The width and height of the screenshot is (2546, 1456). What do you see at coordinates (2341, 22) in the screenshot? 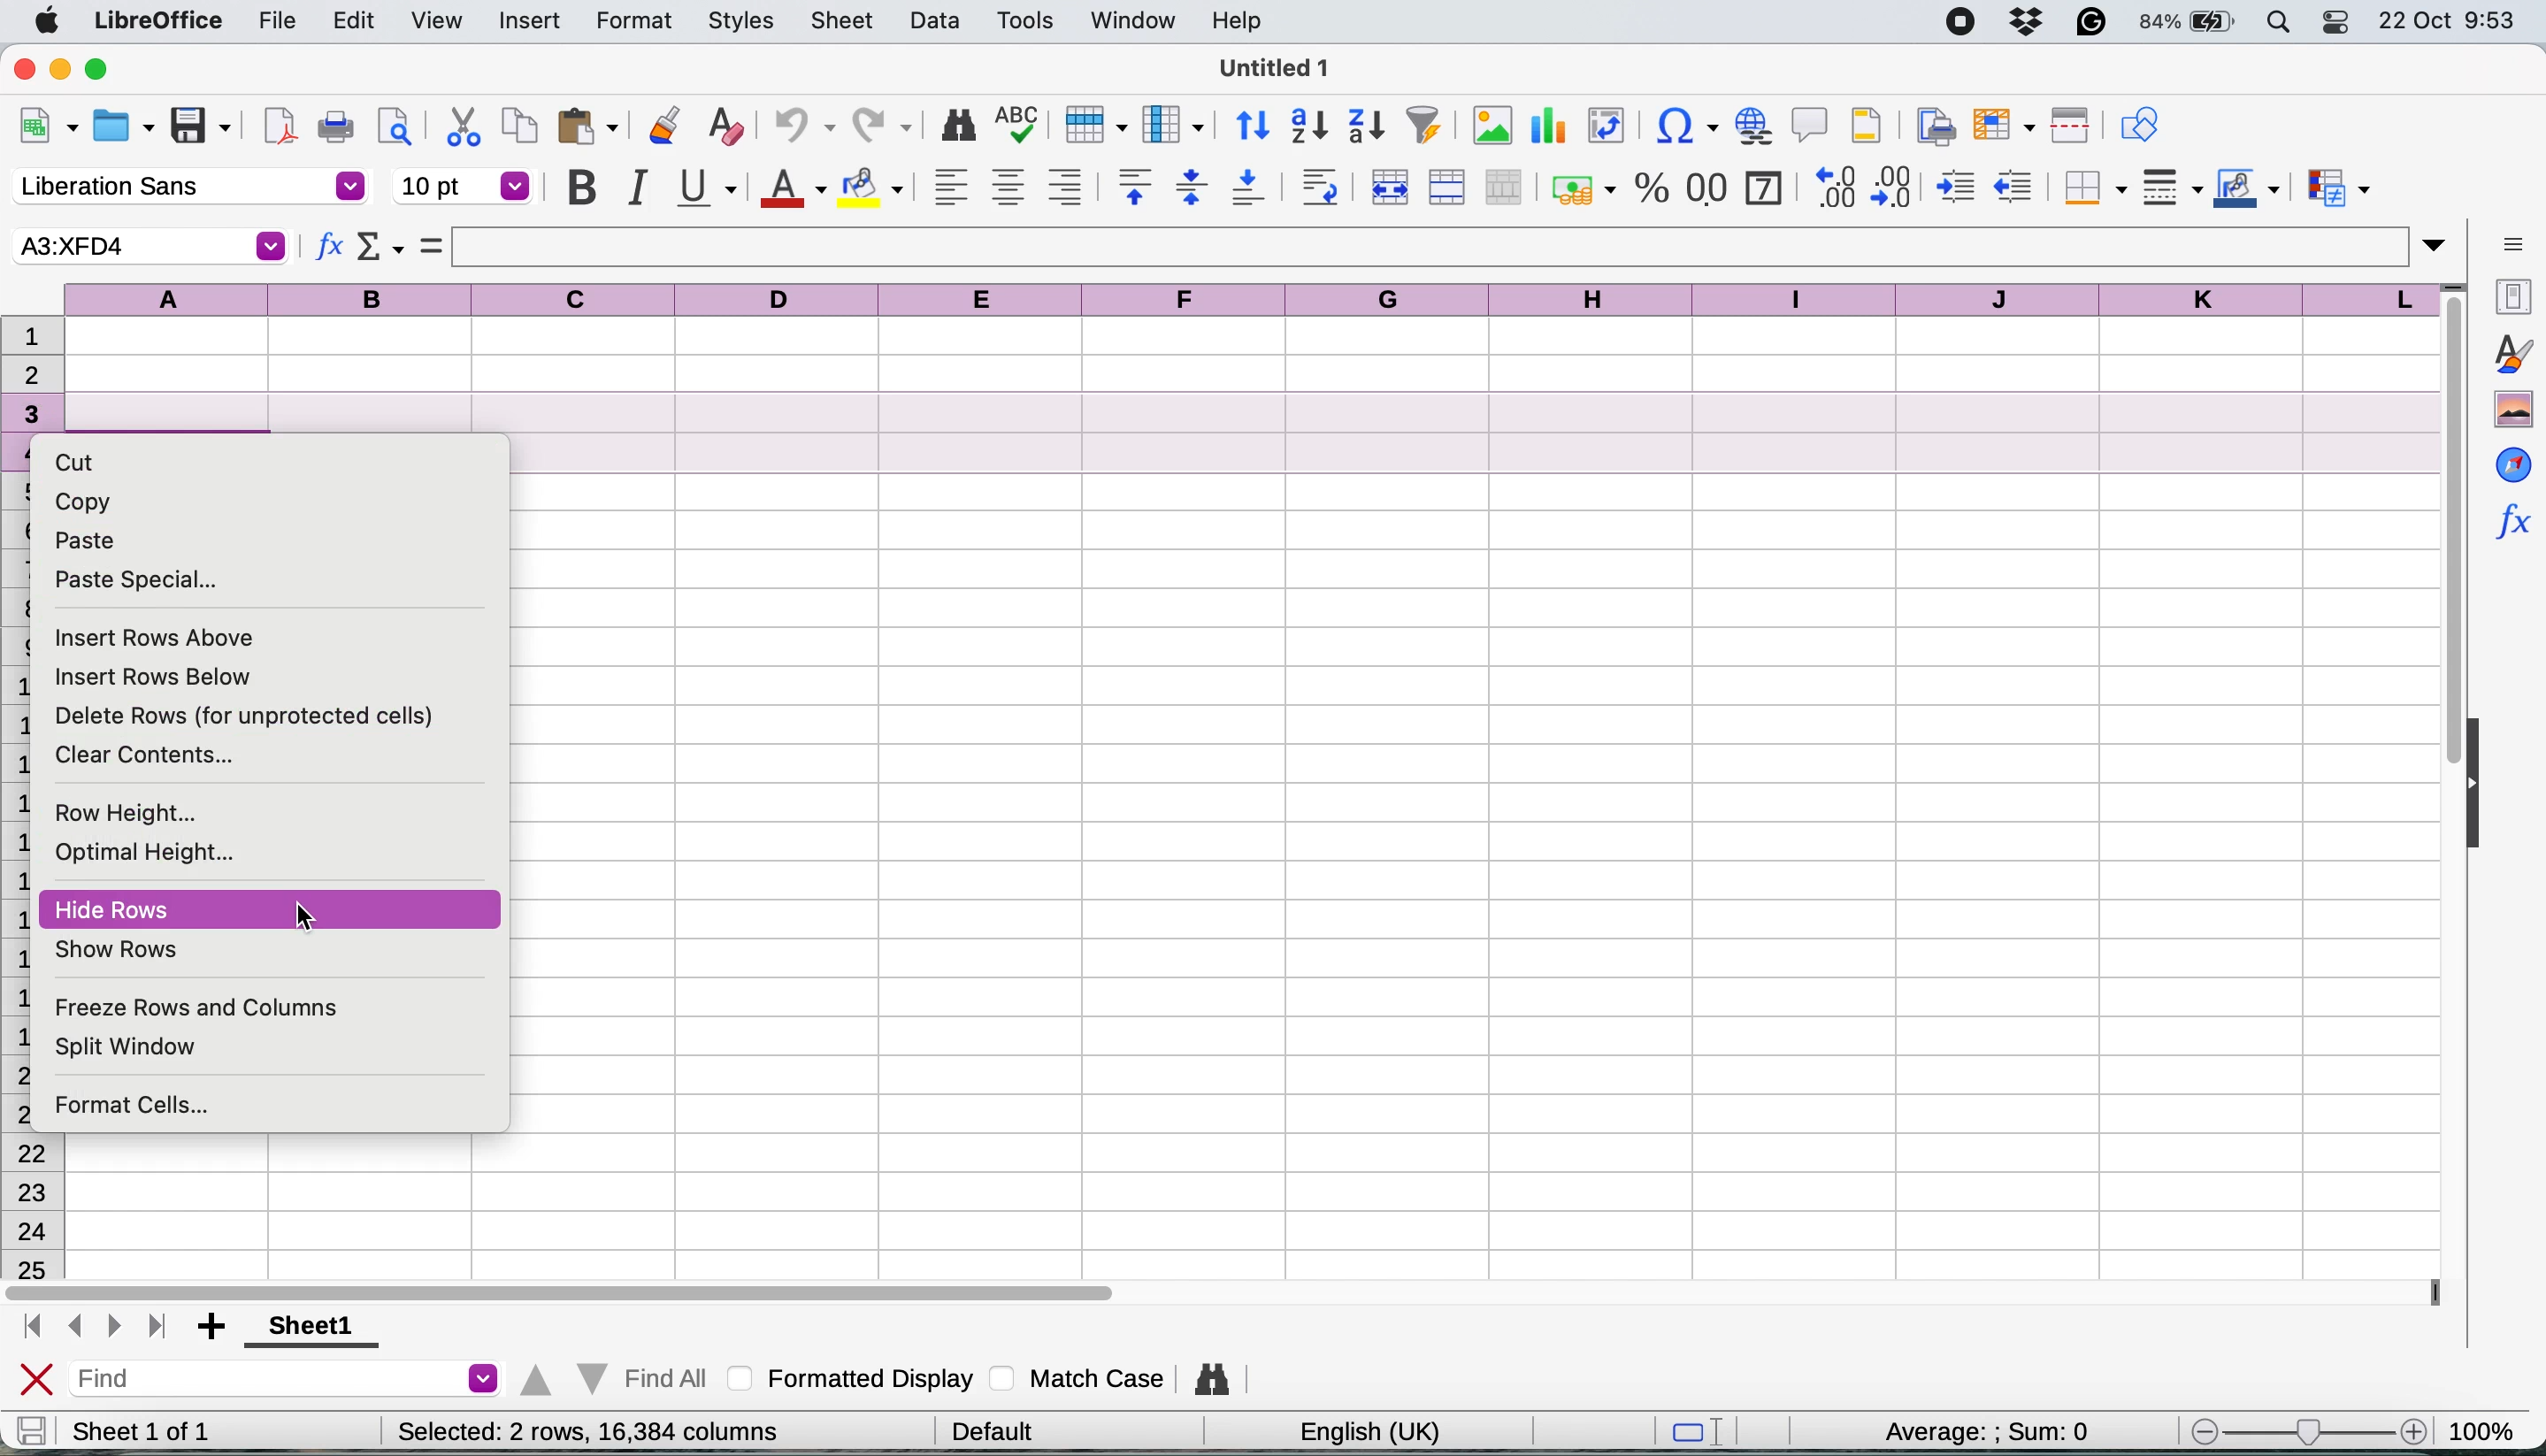
I see `control center` at bounding box center [2341, 22].